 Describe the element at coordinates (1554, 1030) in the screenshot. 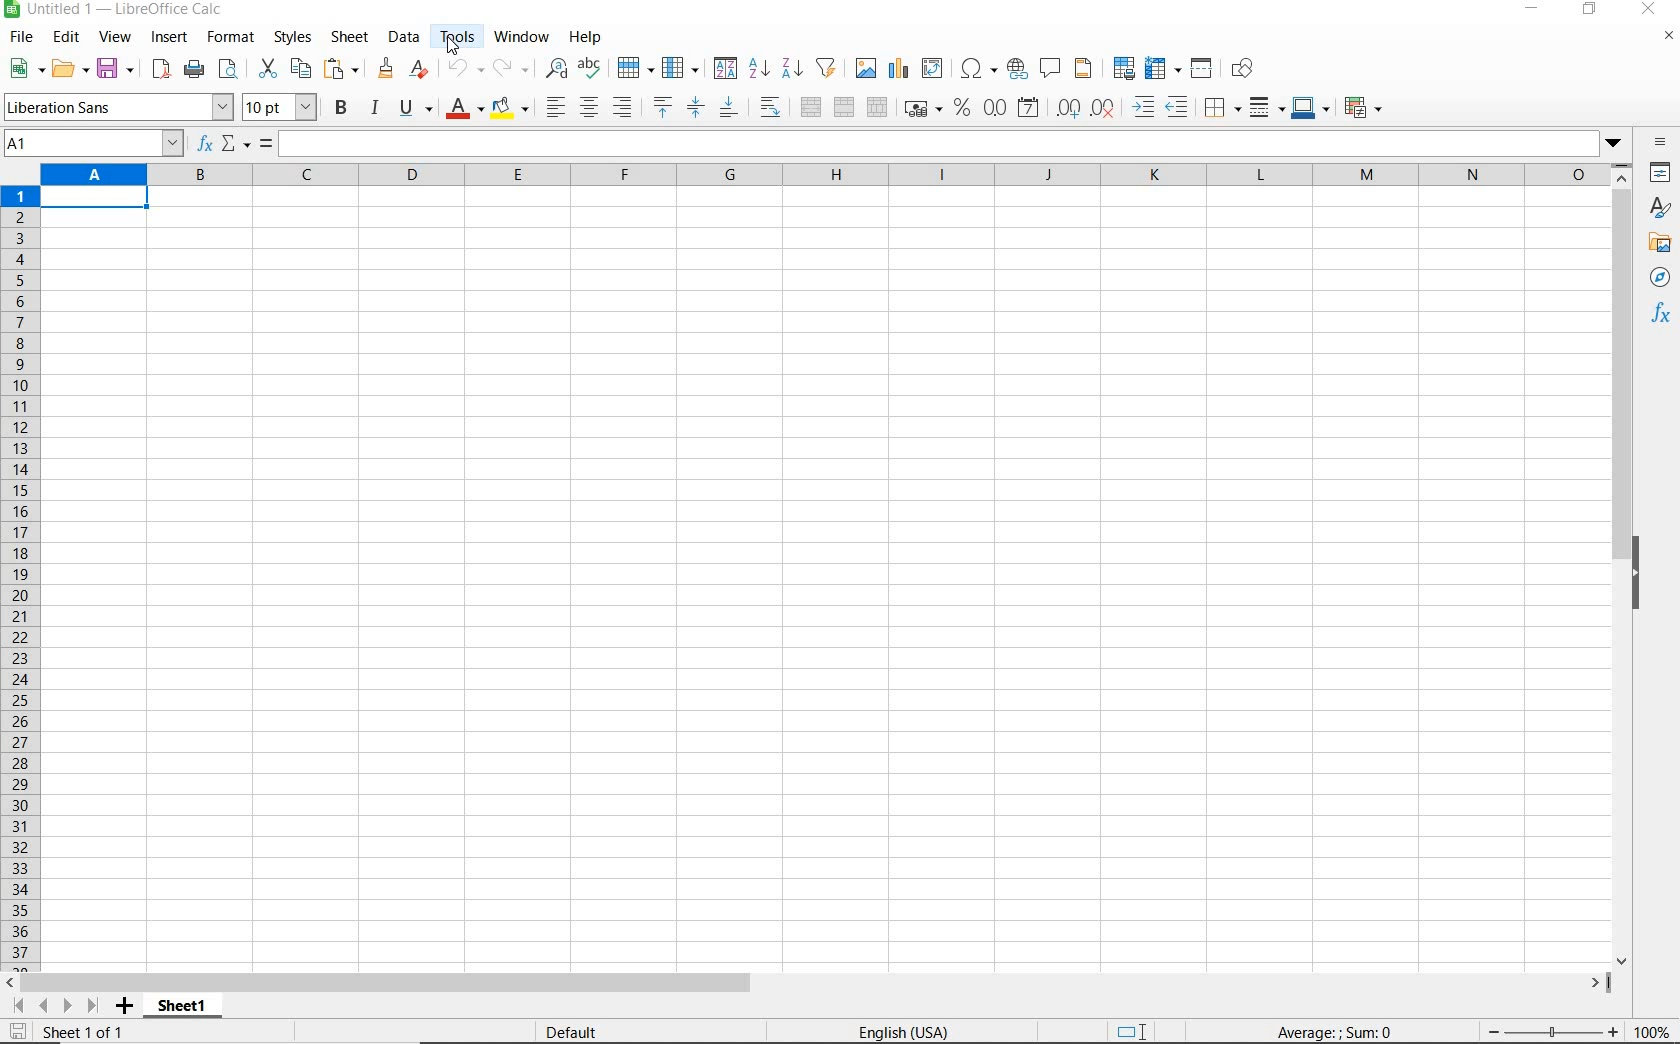

I see `ZOOM OUT OR ZOOM IN` at that location.